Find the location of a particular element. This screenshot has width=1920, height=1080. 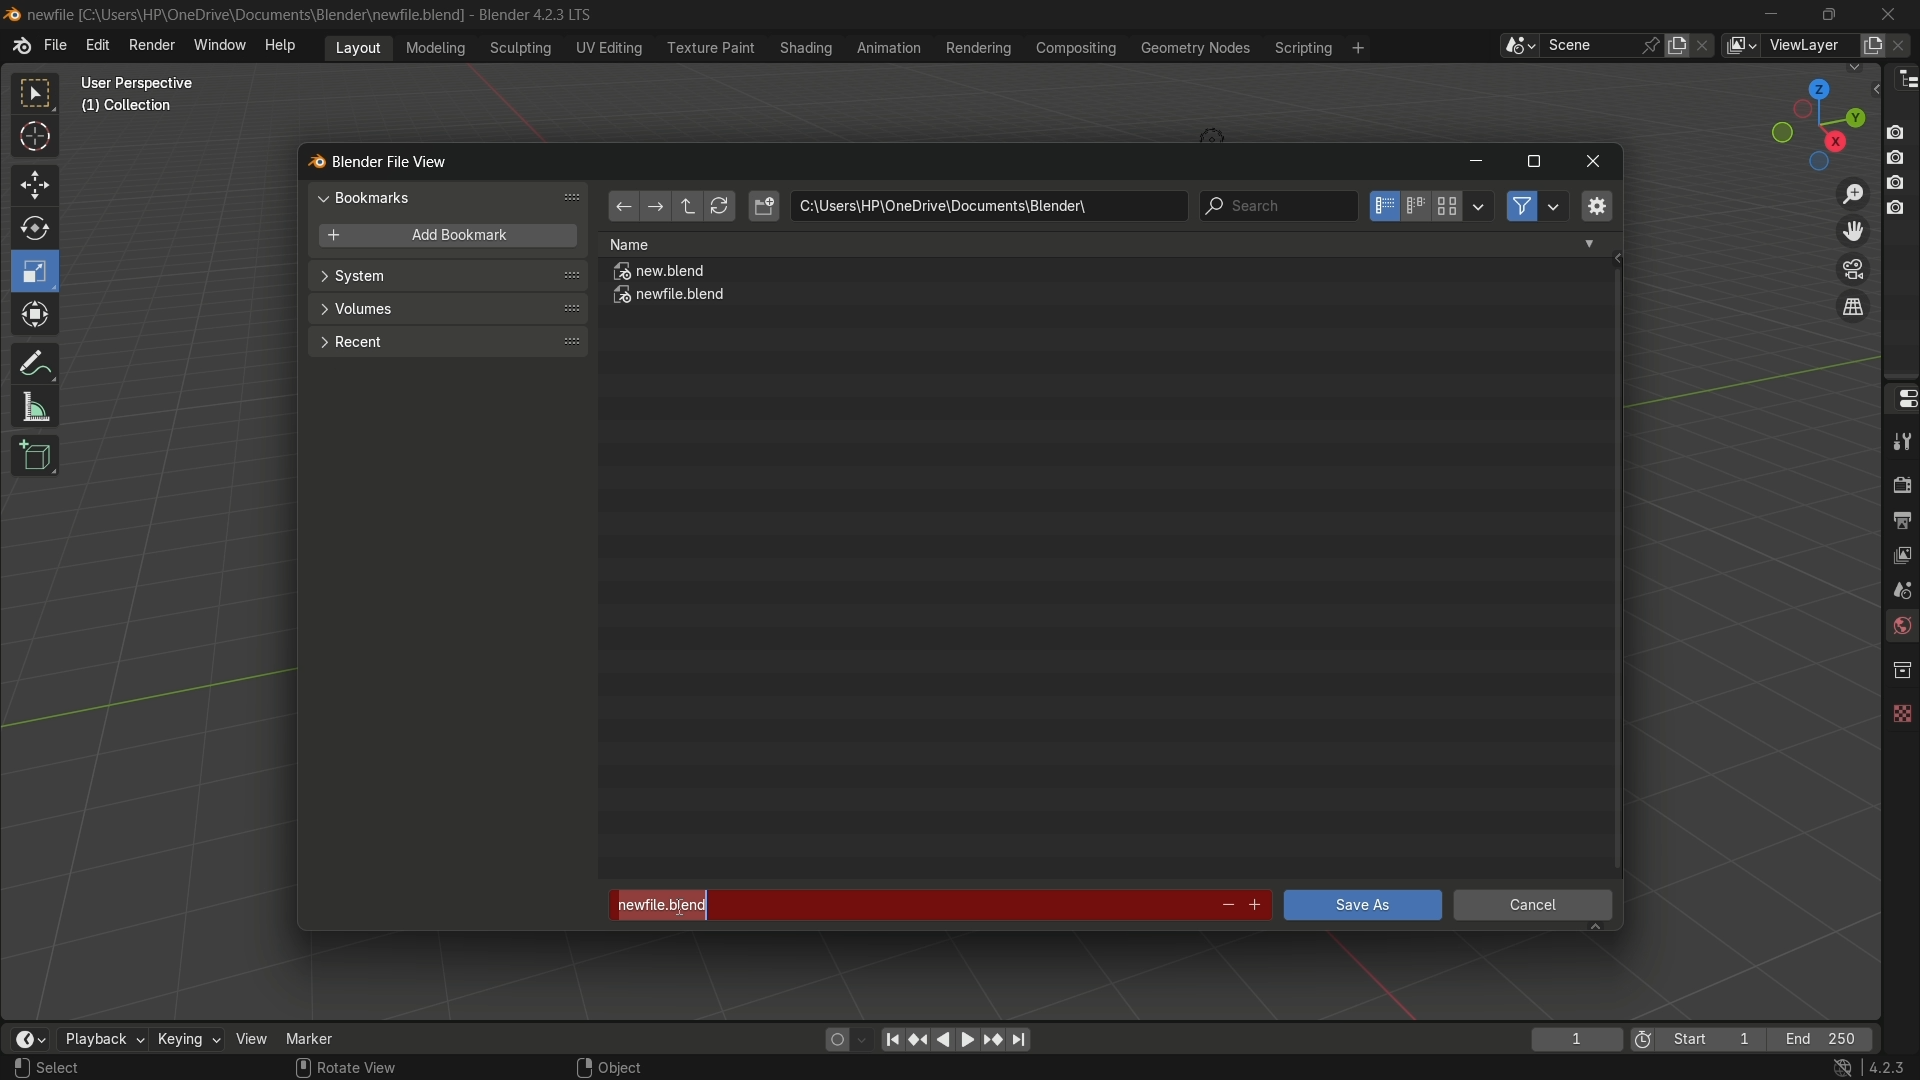

decrement number in file name is located at coordinates (1225, 907).